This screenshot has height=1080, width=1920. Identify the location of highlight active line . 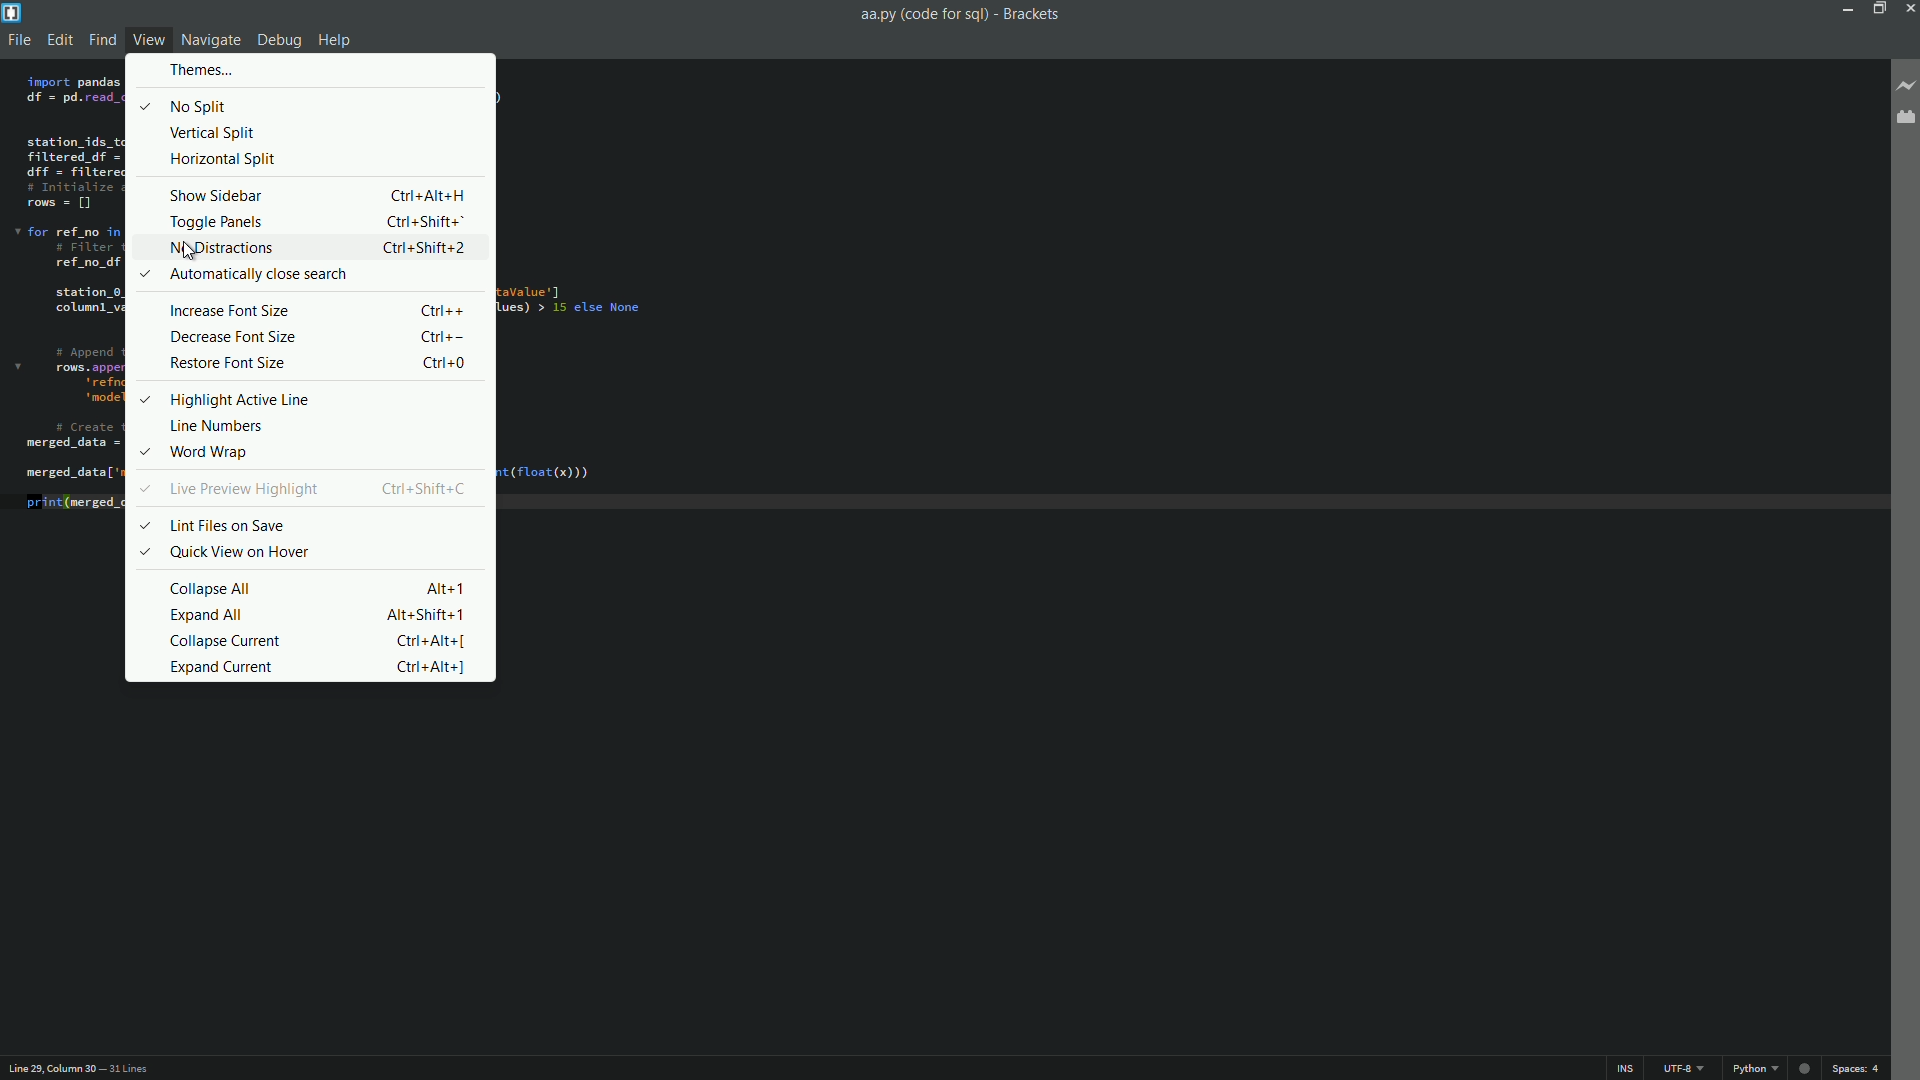
(320, 398).